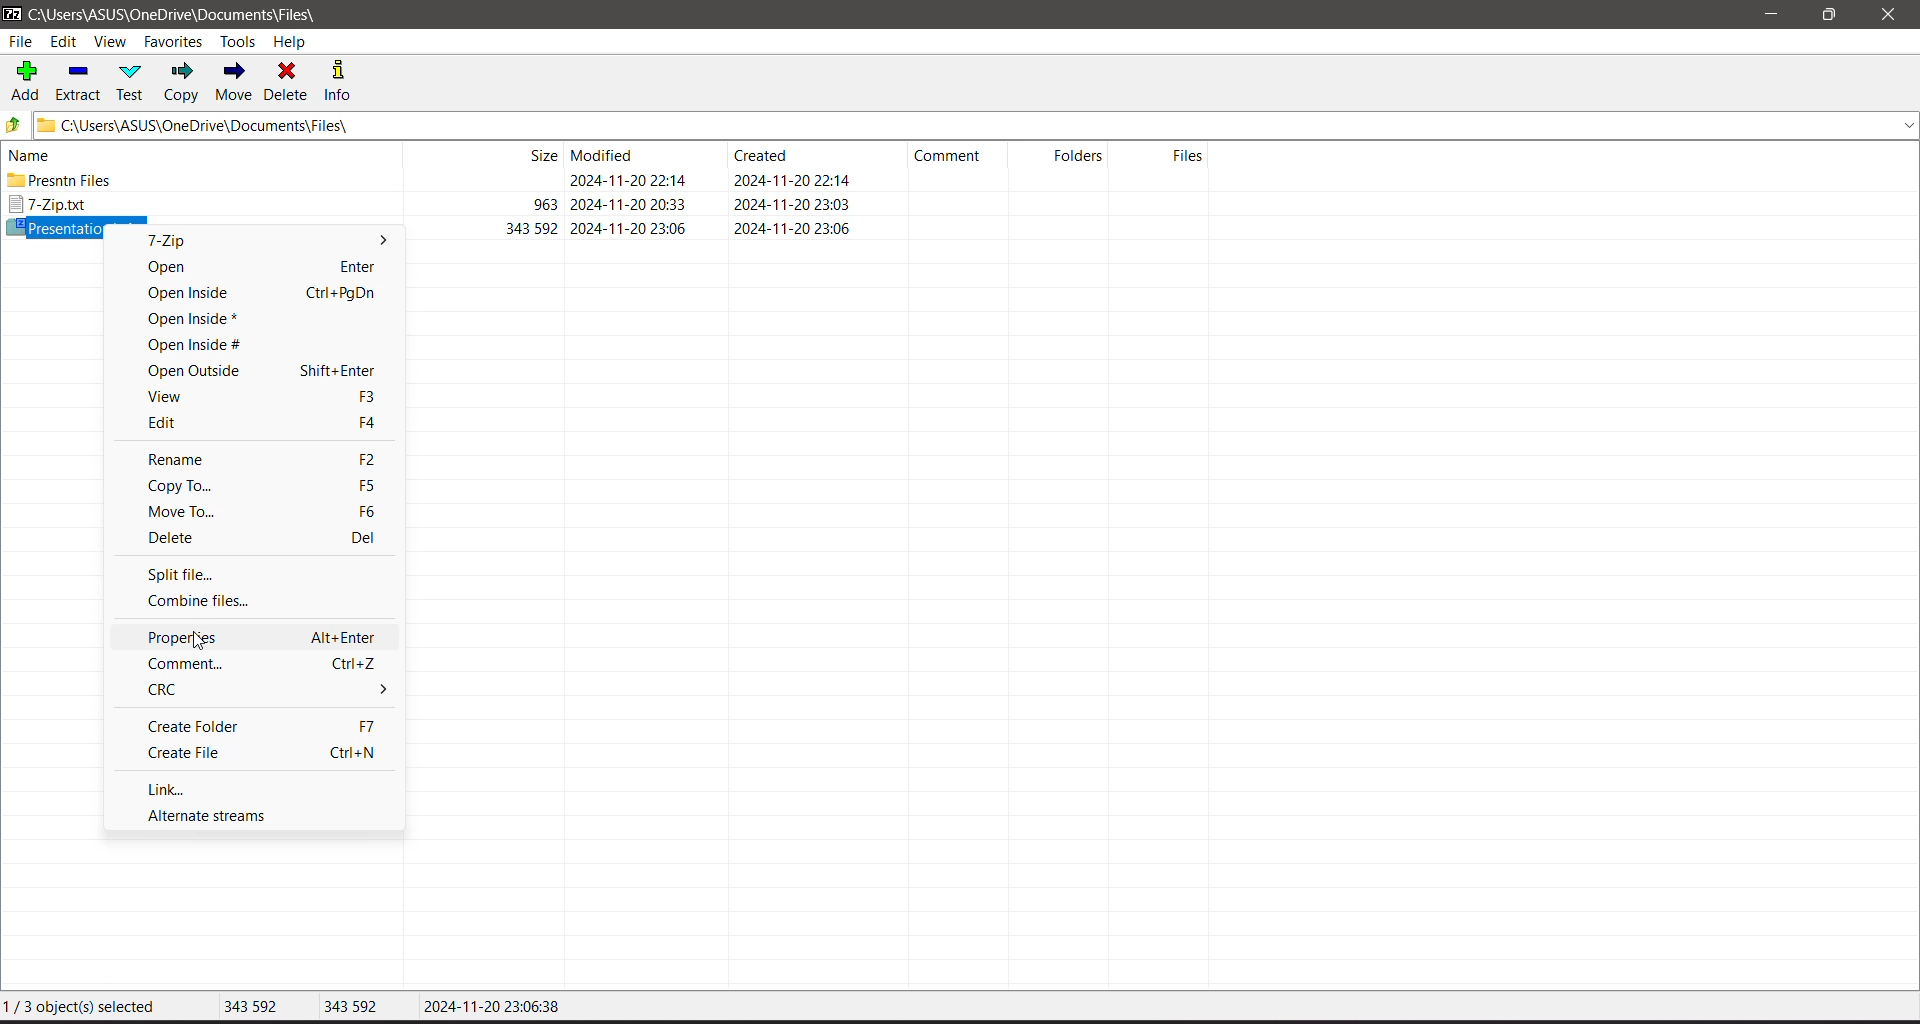  Describe the element at coordinates (290, 42) in the screenshot. I see `Help` at that location.